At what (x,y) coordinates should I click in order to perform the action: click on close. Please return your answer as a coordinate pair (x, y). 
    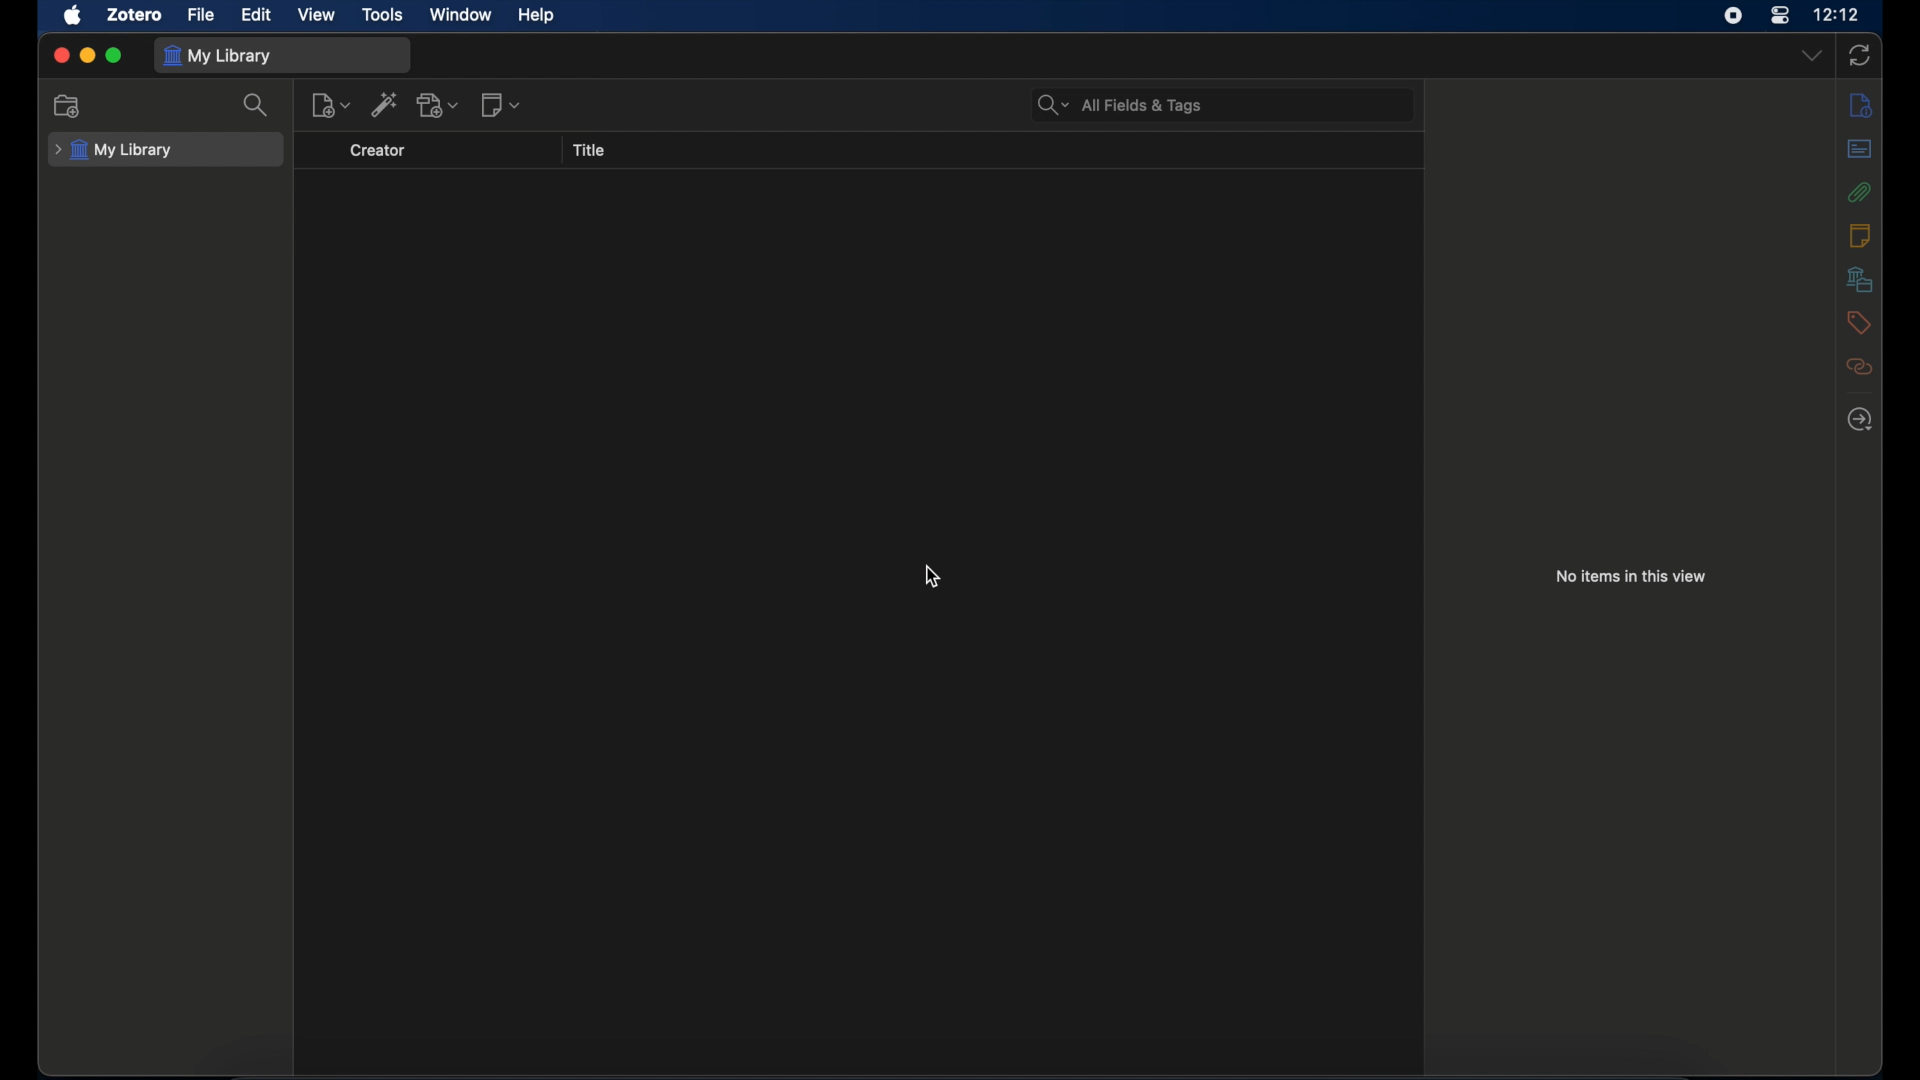
    Looking at the image, I should click on (61, 55).